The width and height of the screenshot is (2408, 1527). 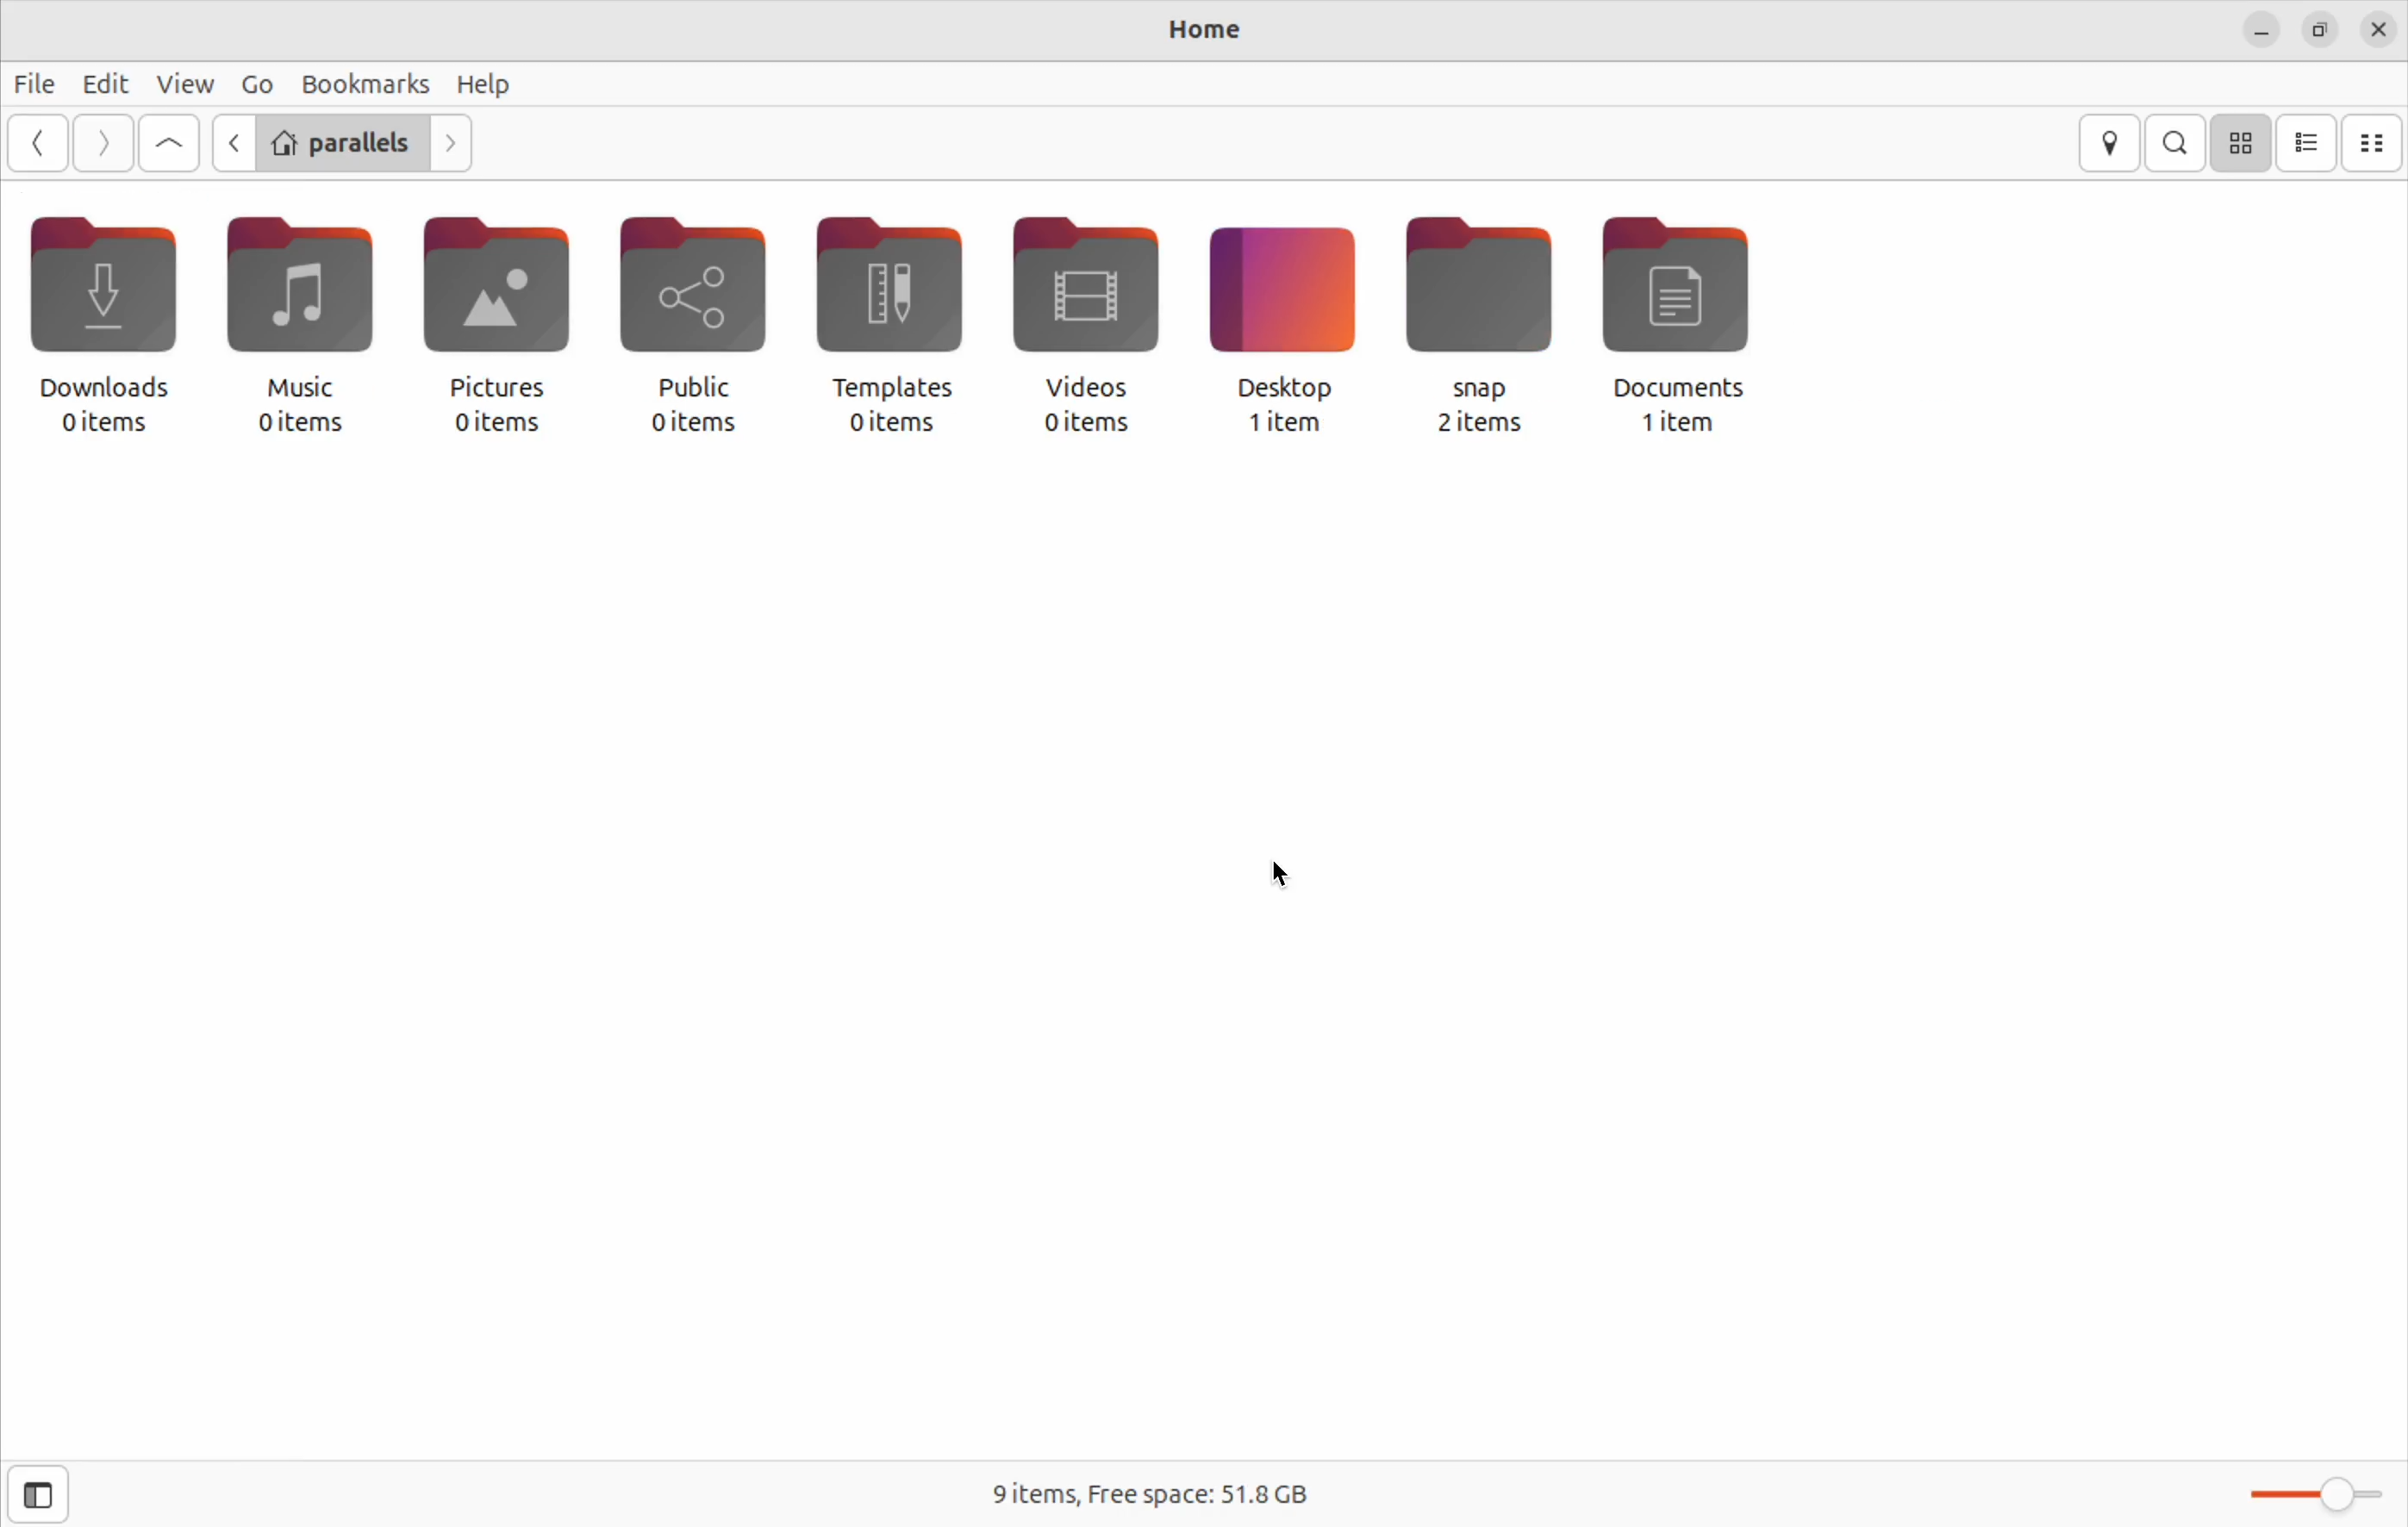 What do you see at coordinates (452, 142) in the screenshot?
I see `go forward` at bounding box center [452, 142].